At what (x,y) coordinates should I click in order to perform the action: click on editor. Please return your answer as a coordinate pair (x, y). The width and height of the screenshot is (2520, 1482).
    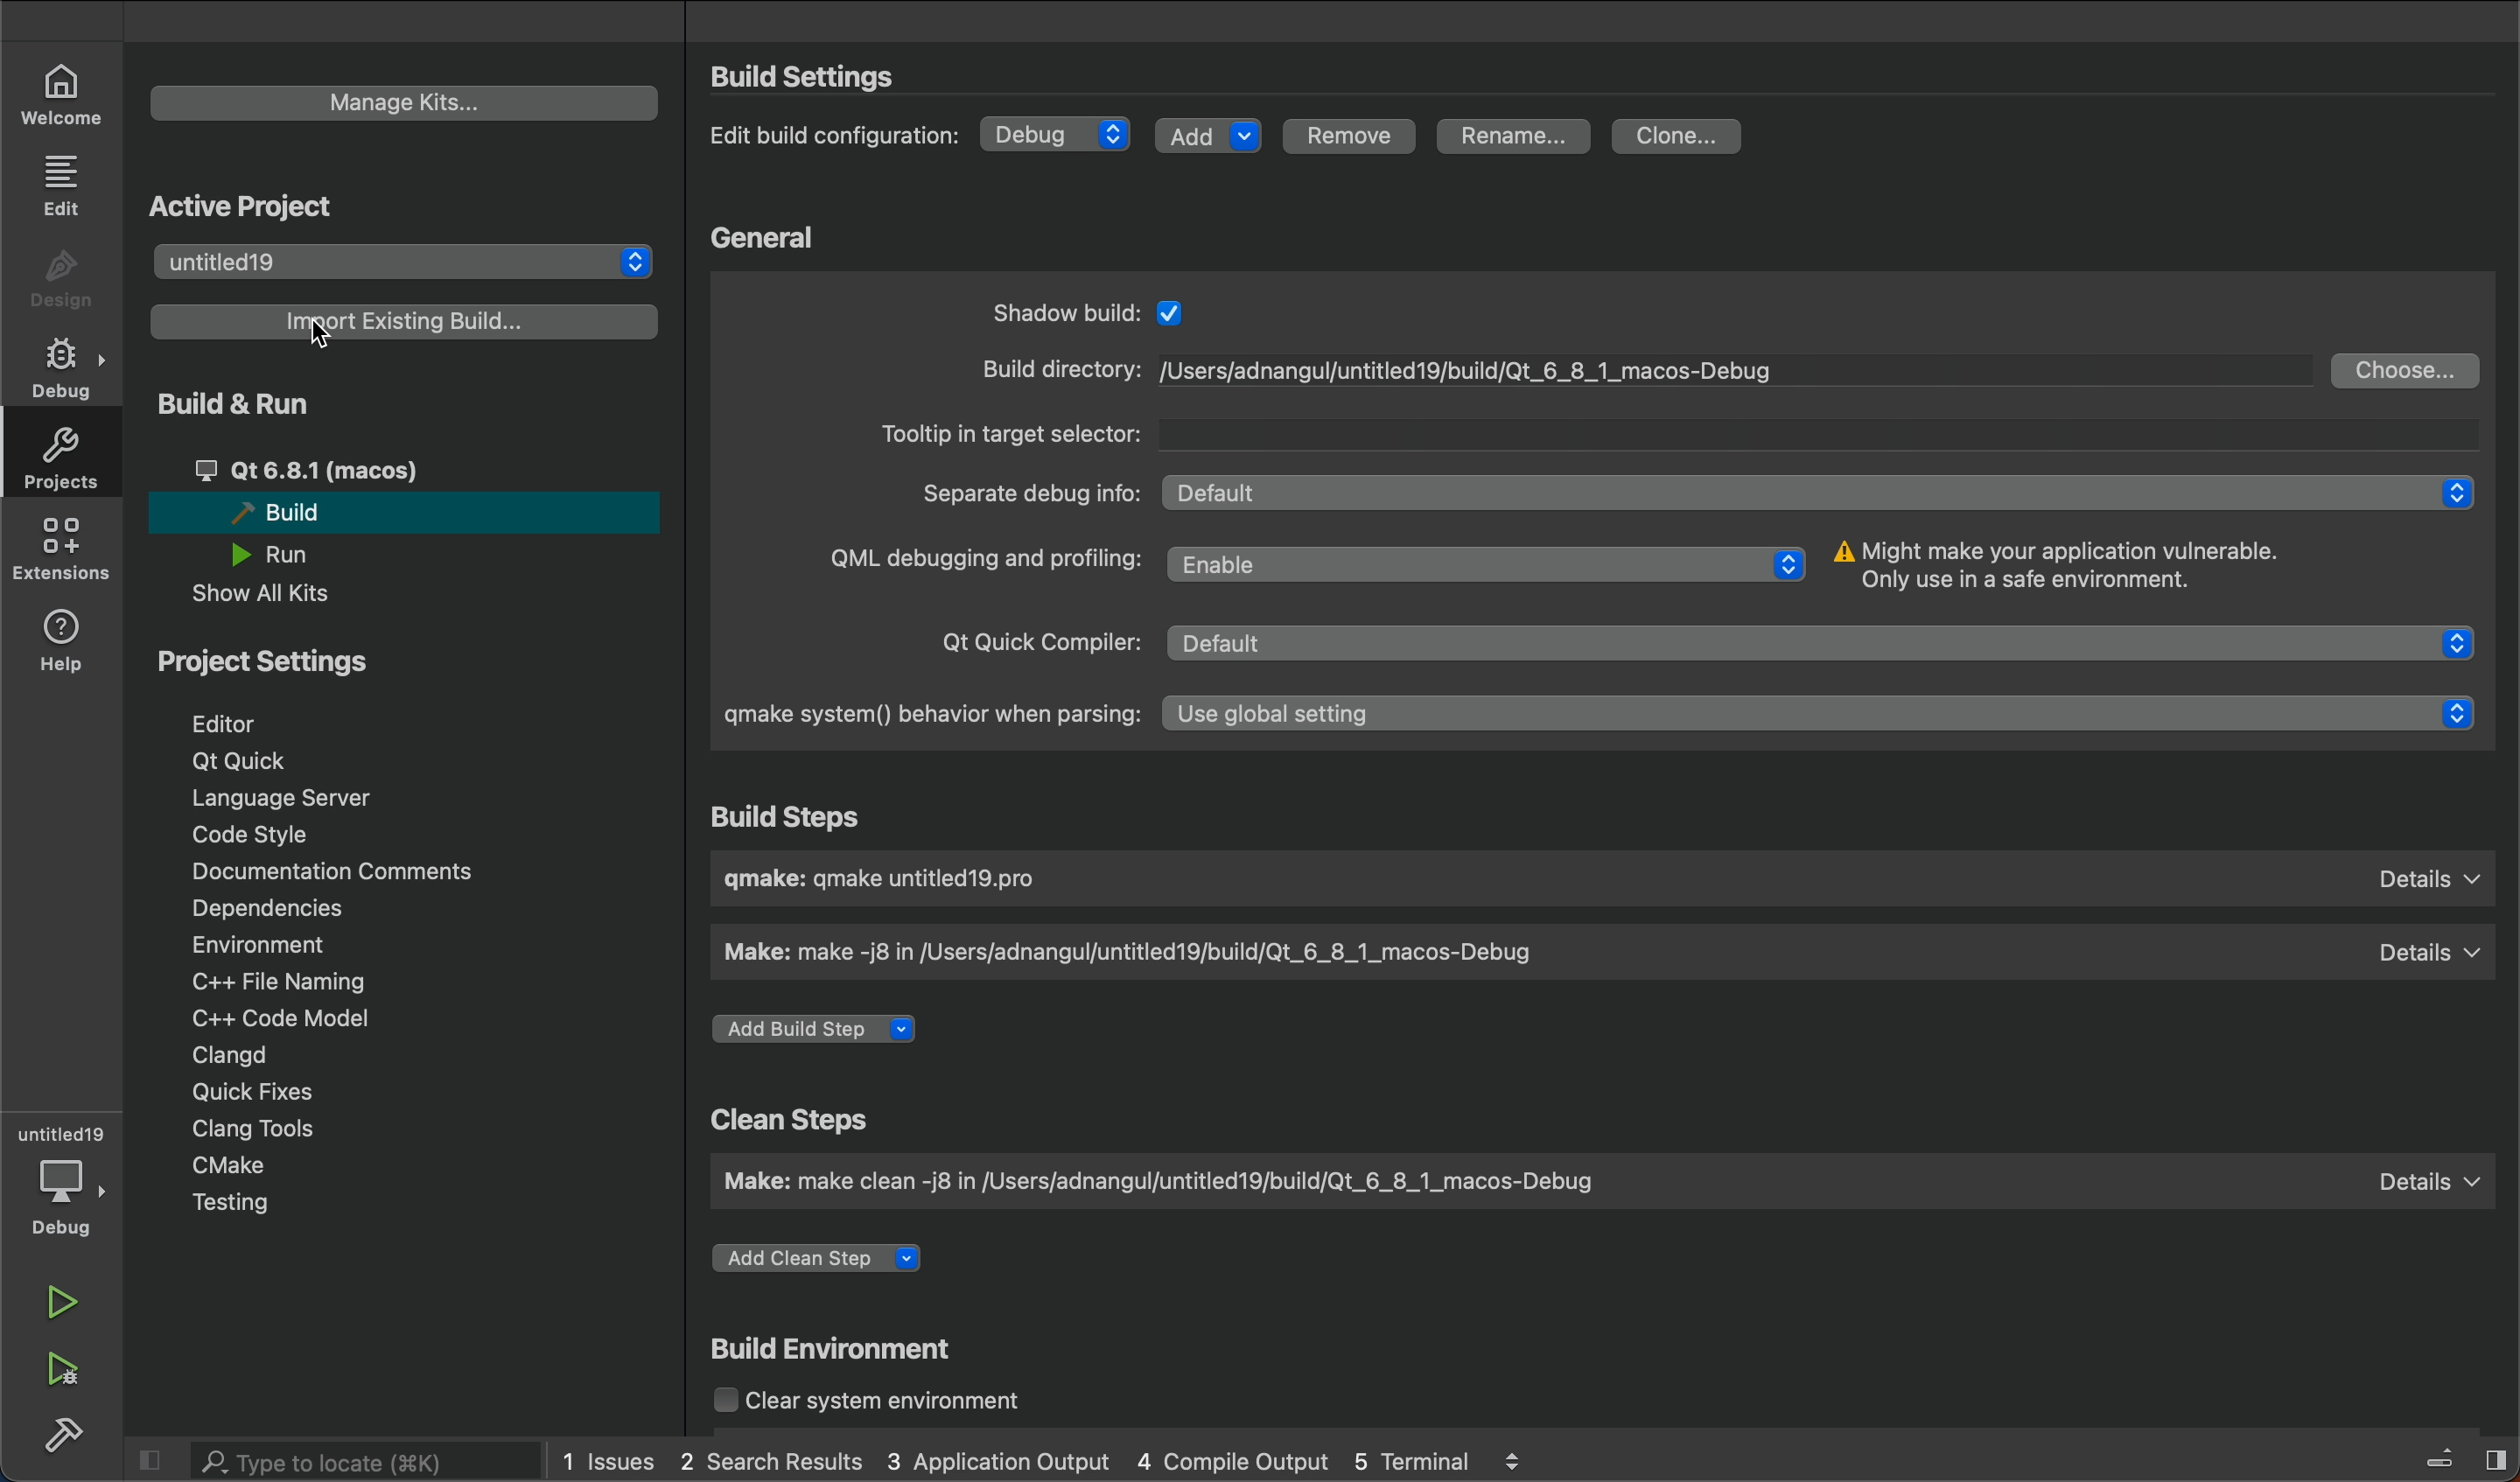
    Looking at the image, I should click on (254, 722).